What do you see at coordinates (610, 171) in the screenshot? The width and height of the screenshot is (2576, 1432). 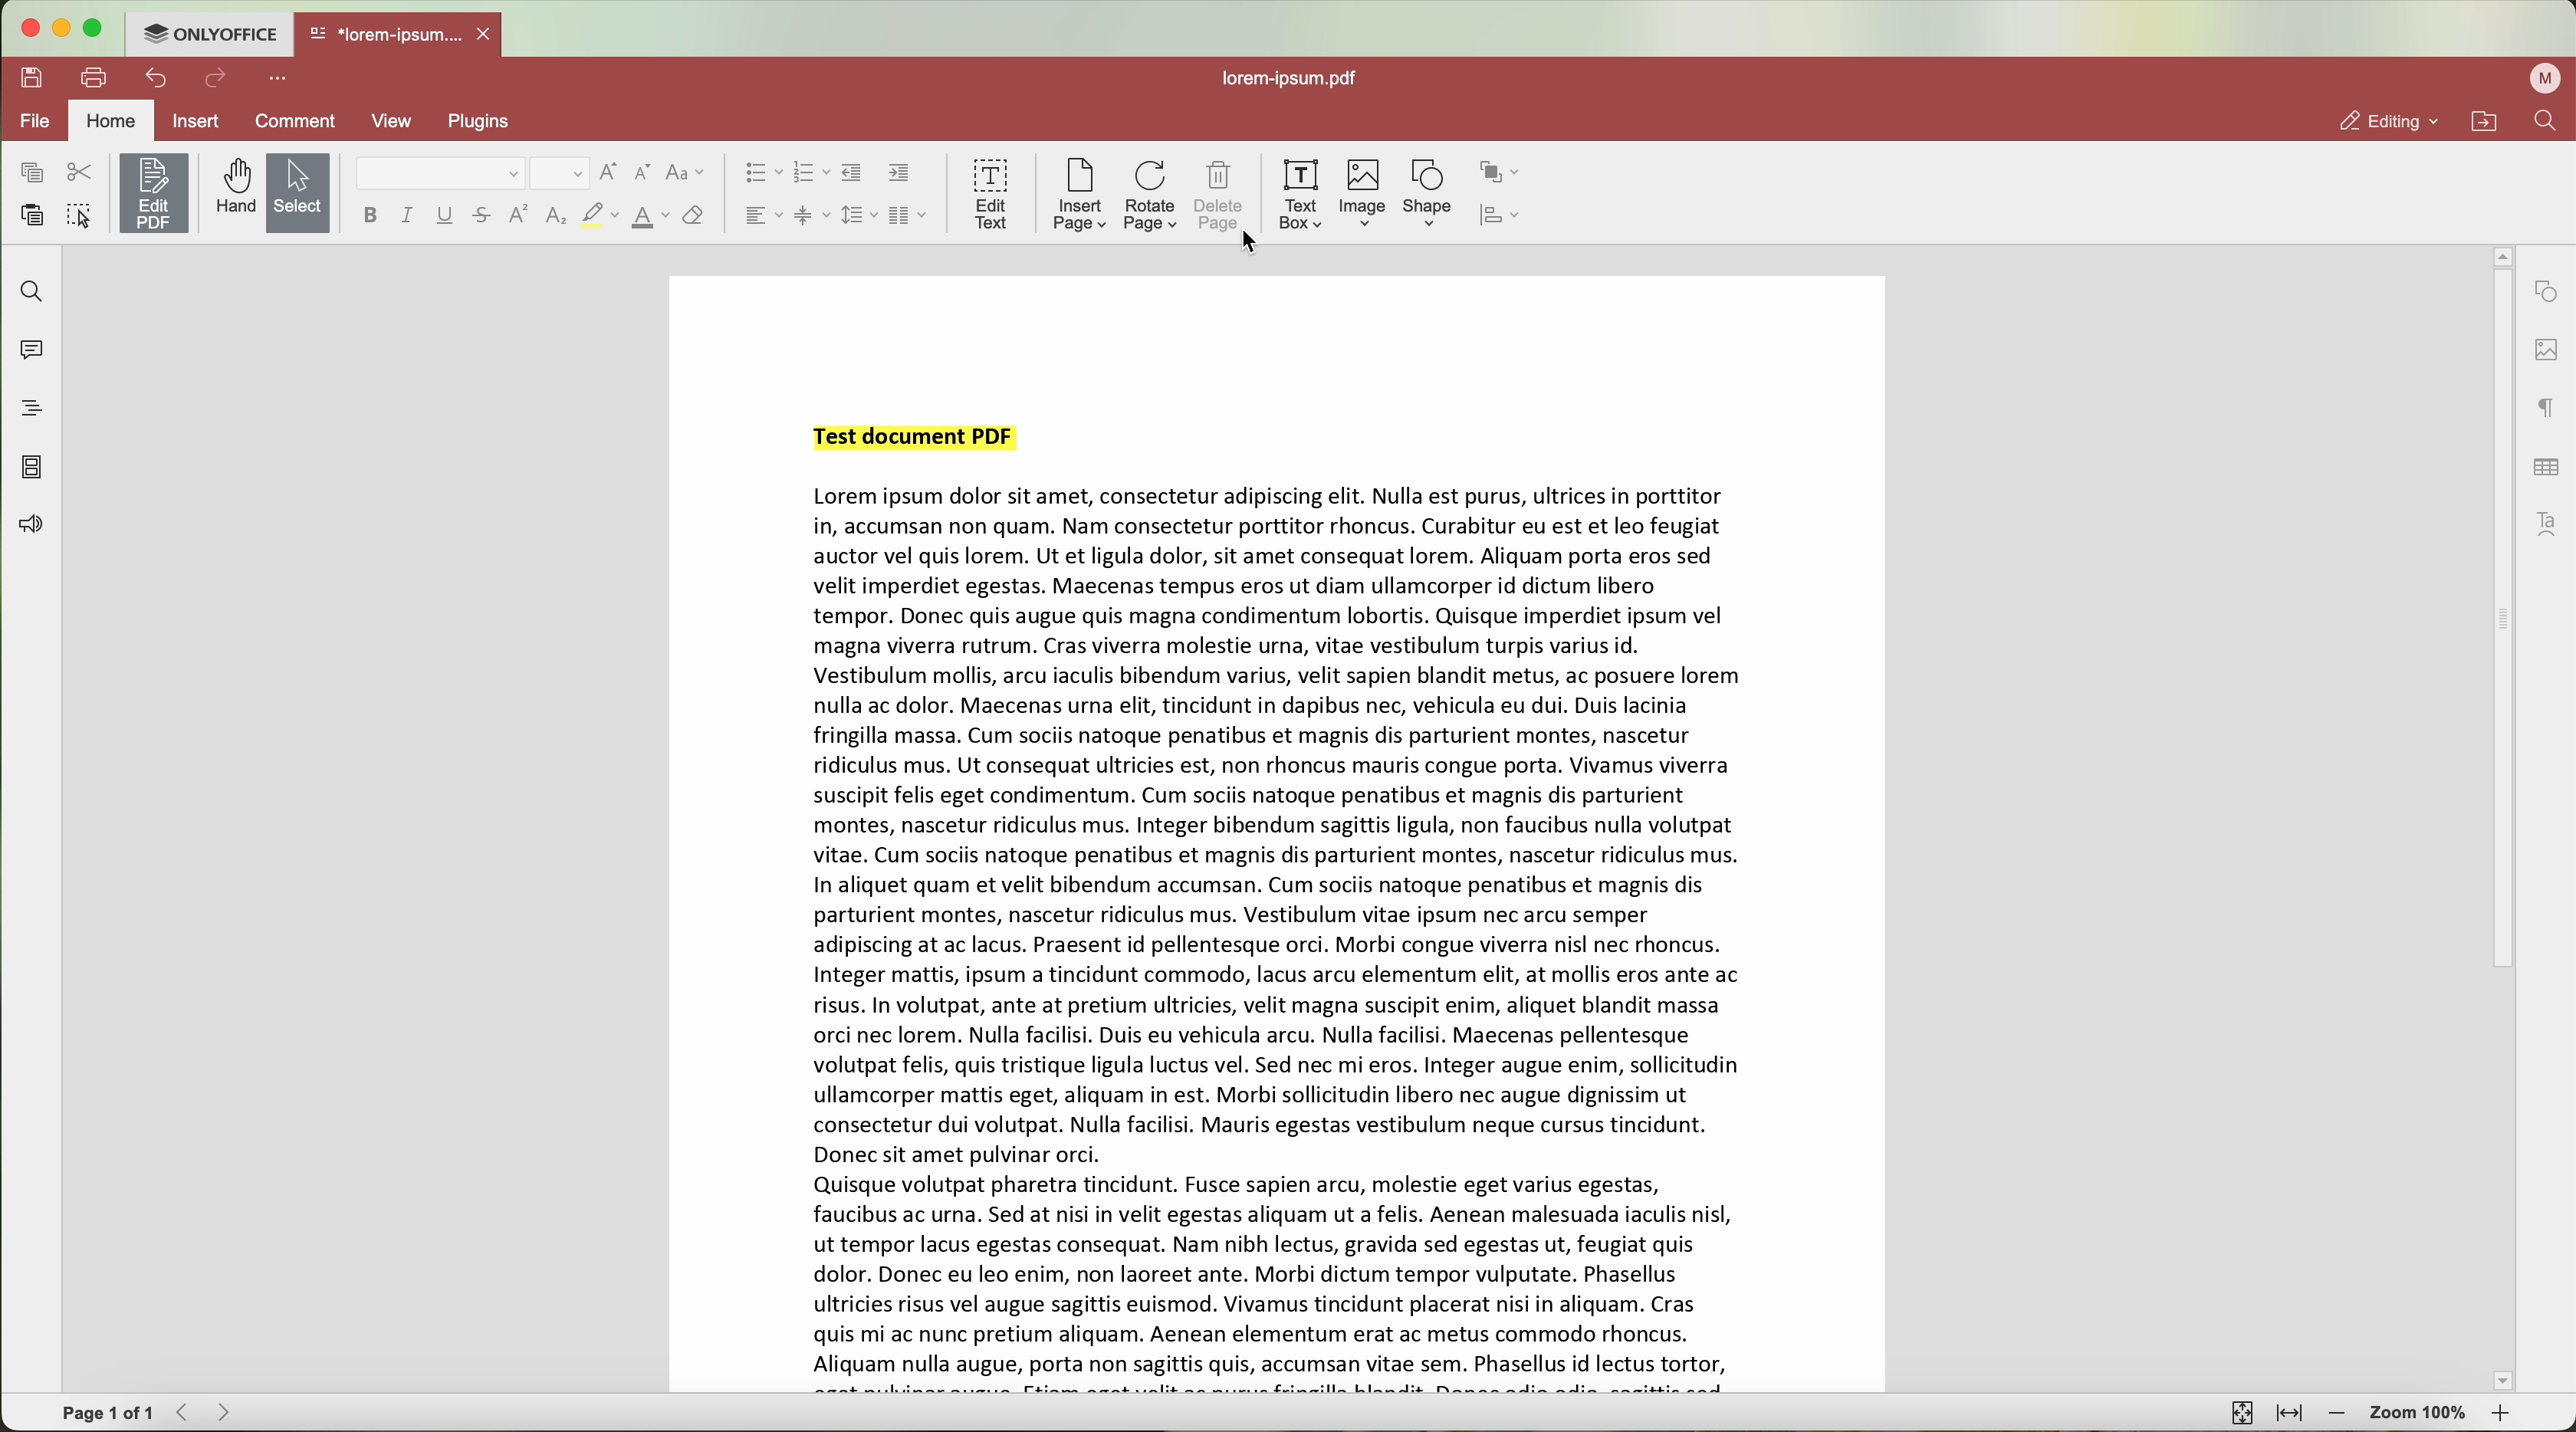 I see `increment font size` at bounding box center [610, 171].